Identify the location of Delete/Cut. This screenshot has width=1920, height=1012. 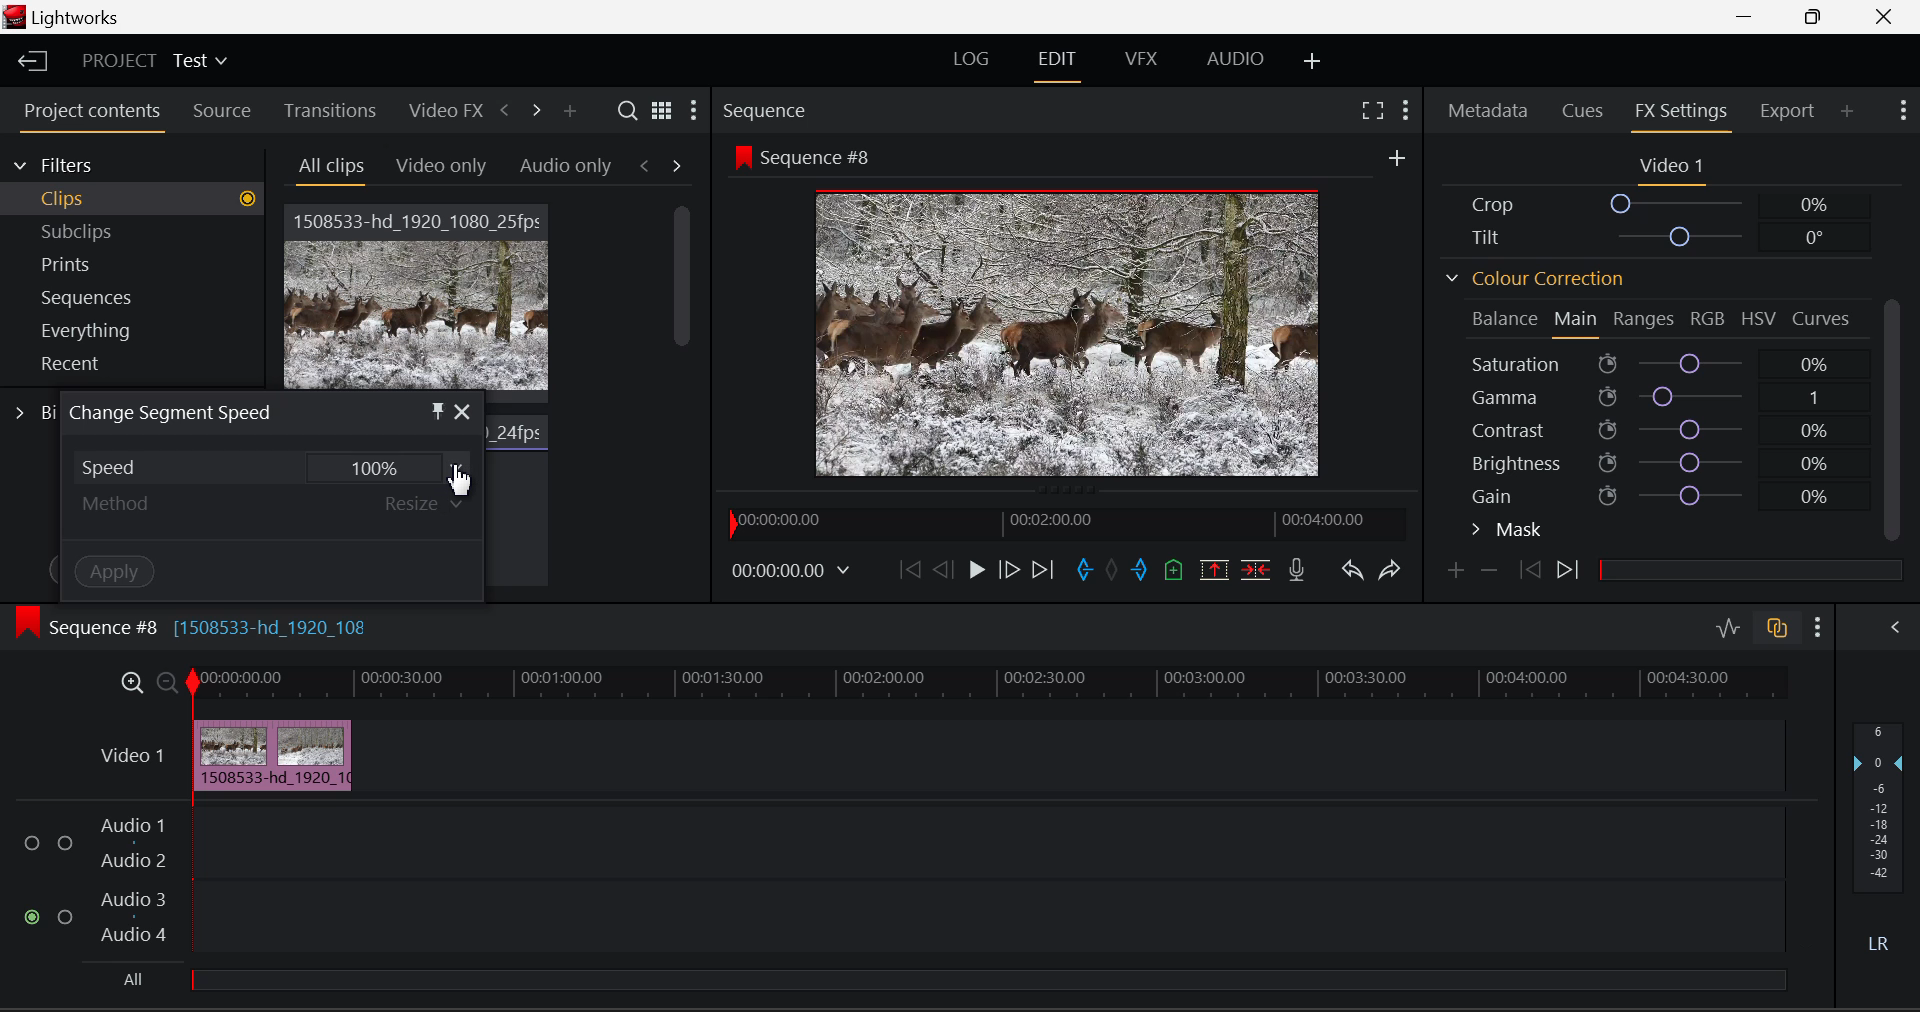
(1256, 570).